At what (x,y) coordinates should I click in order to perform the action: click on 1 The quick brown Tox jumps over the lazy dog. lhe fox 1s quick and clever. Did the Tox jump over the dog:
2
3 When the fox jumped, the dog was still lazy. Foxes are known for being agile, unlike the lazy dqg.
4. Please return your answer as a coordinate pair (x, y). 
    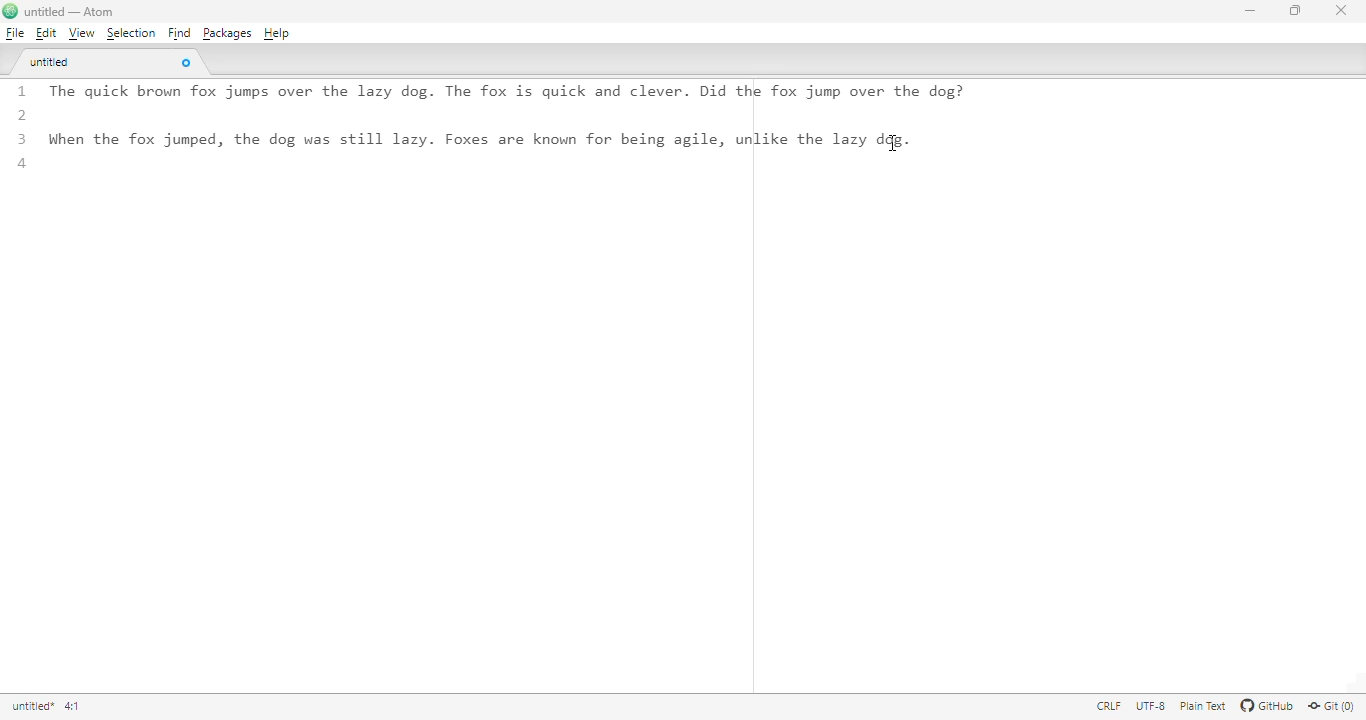
    Looking at the image, I should click on (508, 140).